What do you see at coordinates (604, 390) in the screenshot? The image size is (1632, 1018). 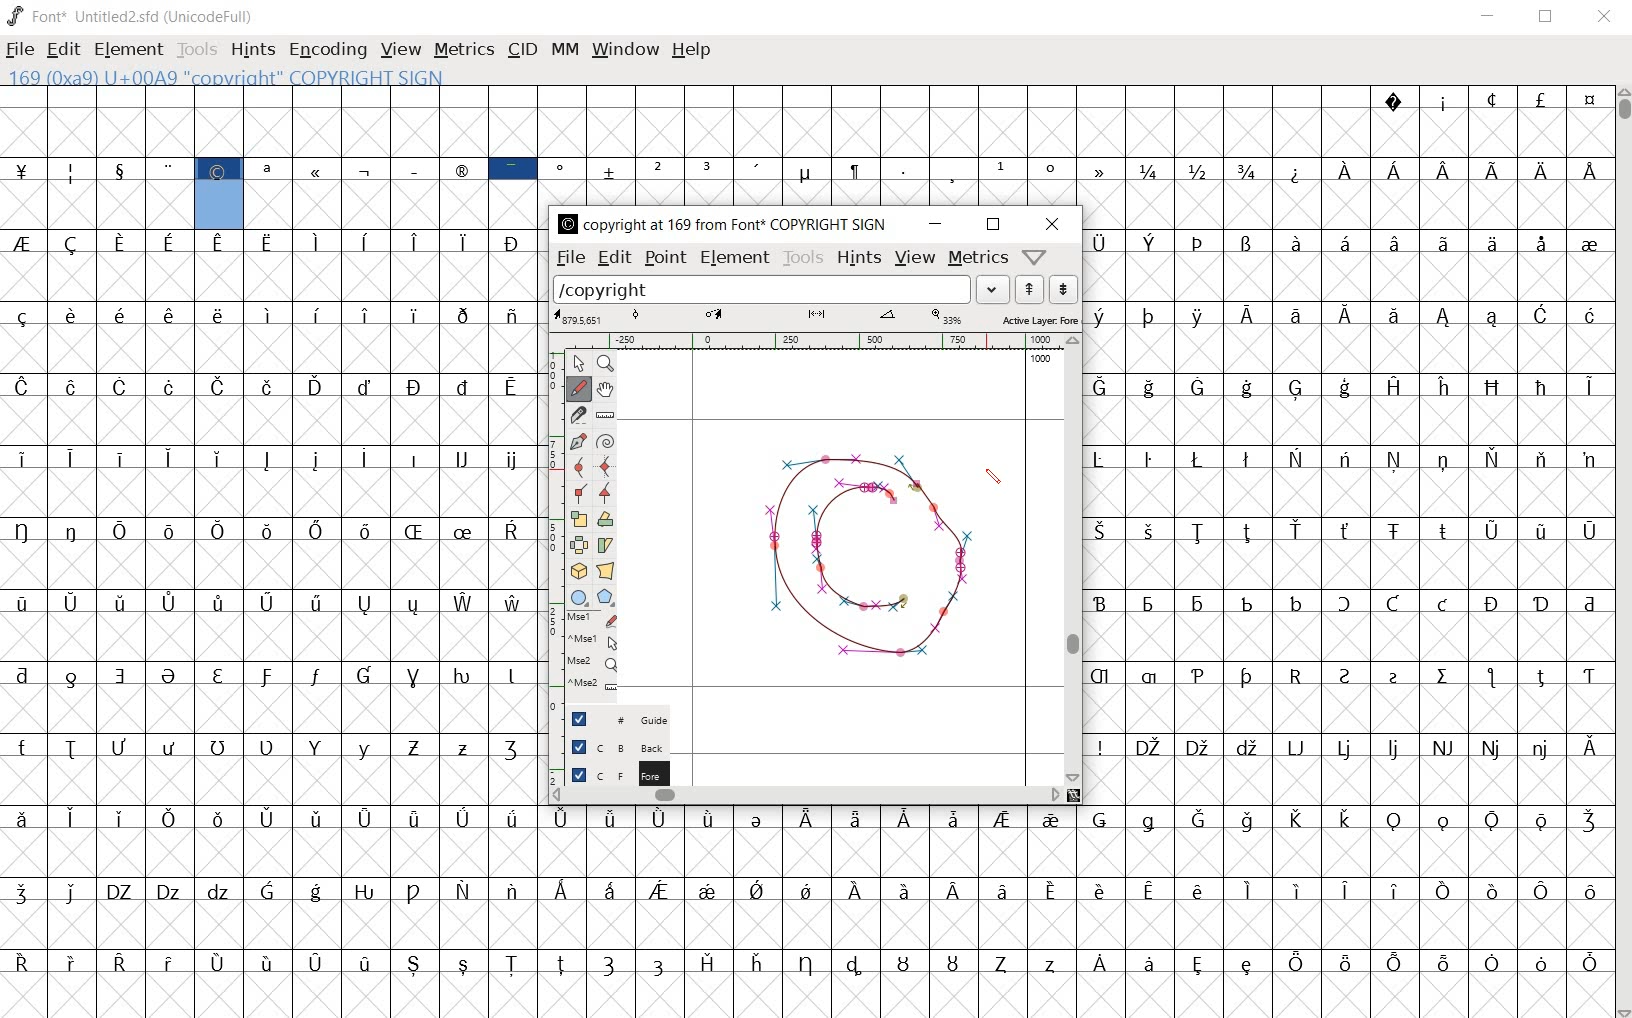 I see `scroll by hand` at bounding box center [604, 390].